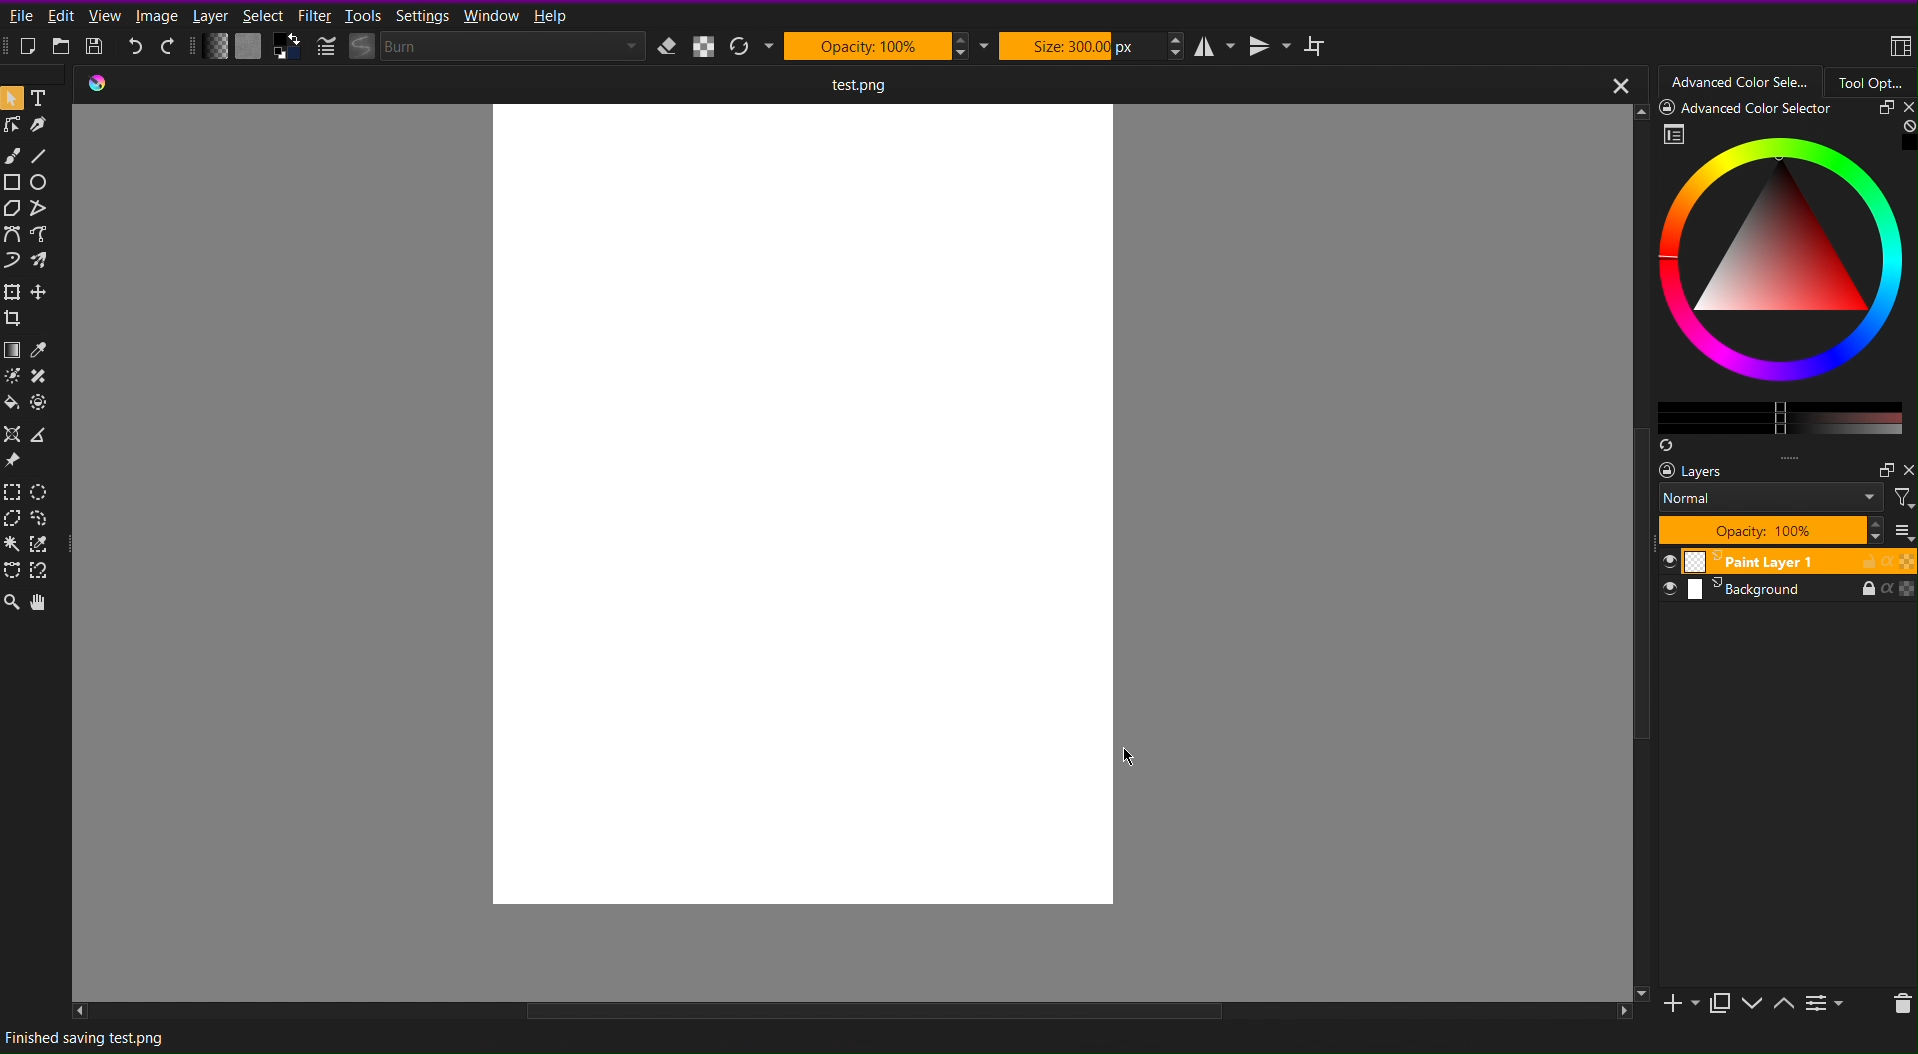 Image resolution: width=1918 pixels, height=1054 pixels. Describe the element at coordinates (1786, 501) in the screenshot. I see `Layer Settings` at that location.